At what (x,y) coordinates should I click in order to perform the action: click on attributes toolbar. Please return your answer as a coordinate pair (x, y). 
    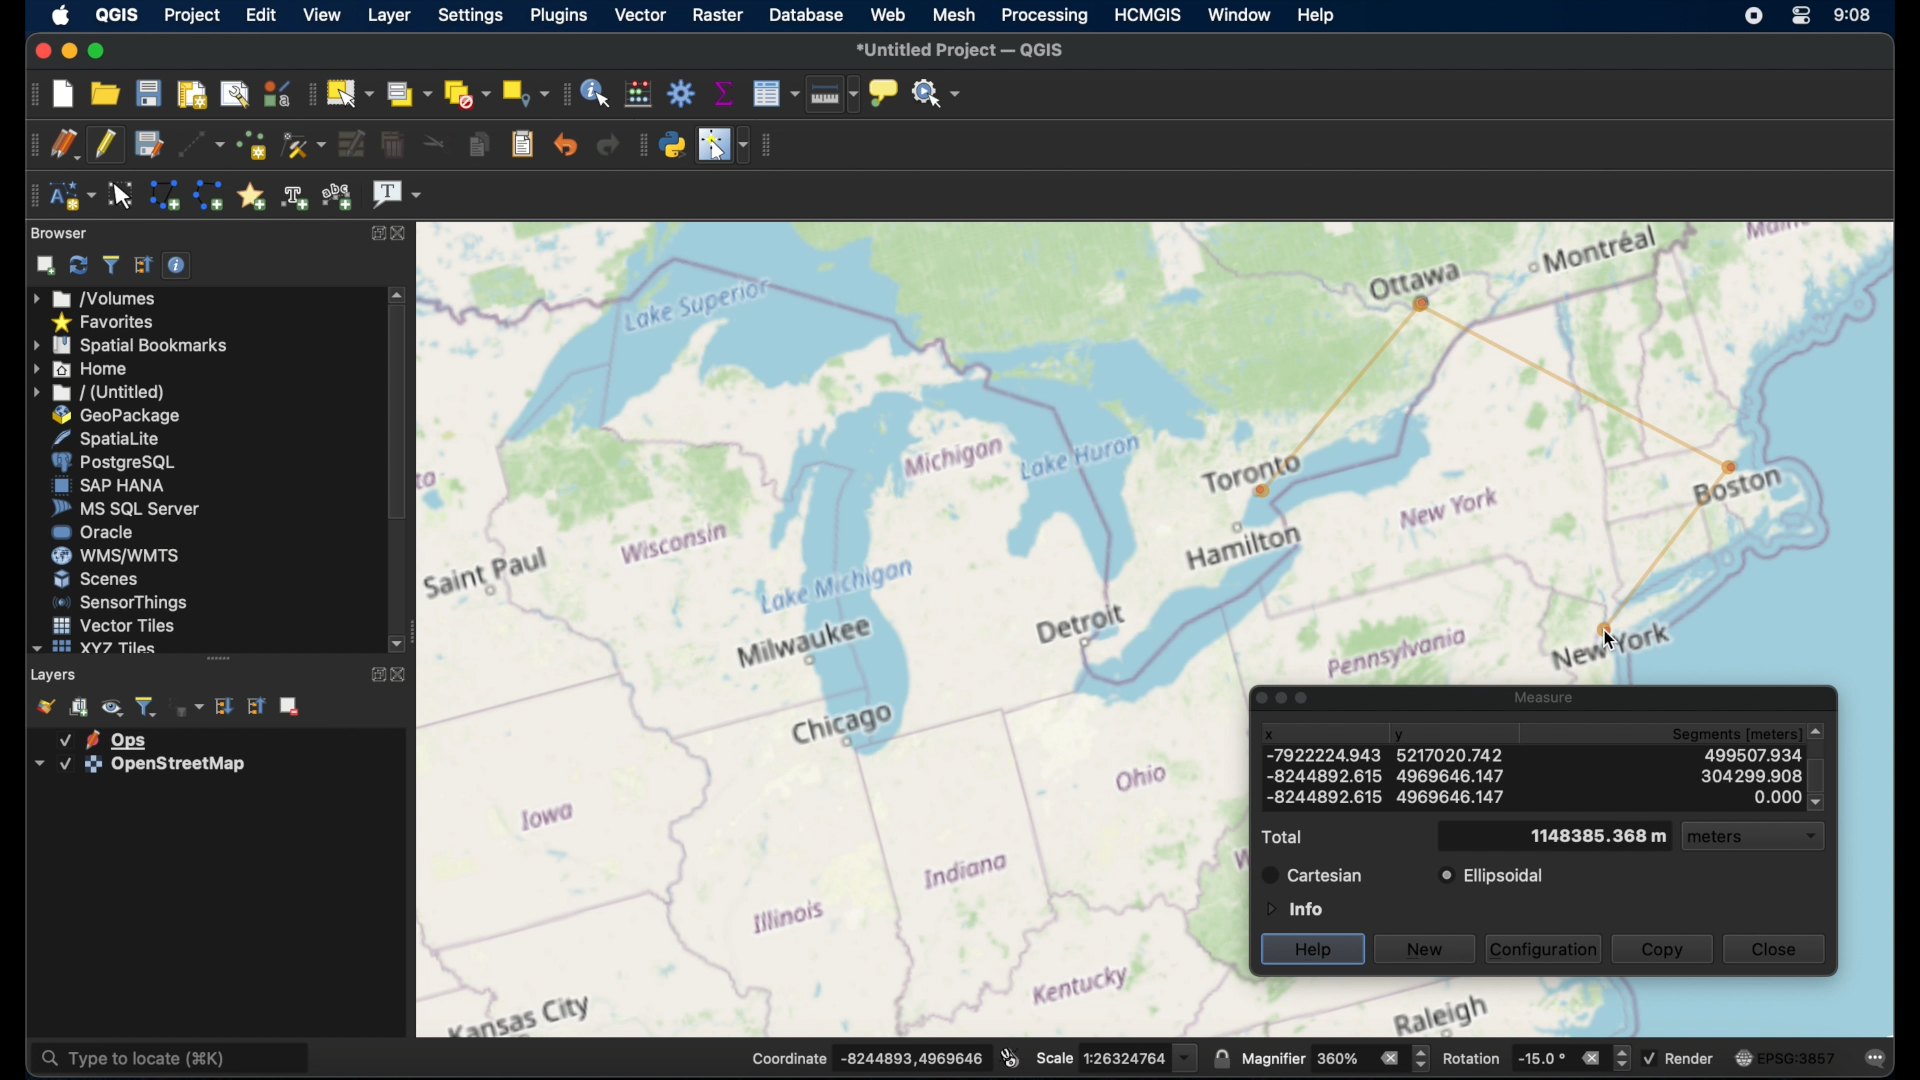
    Looking at the image, I should click on (564, 94).